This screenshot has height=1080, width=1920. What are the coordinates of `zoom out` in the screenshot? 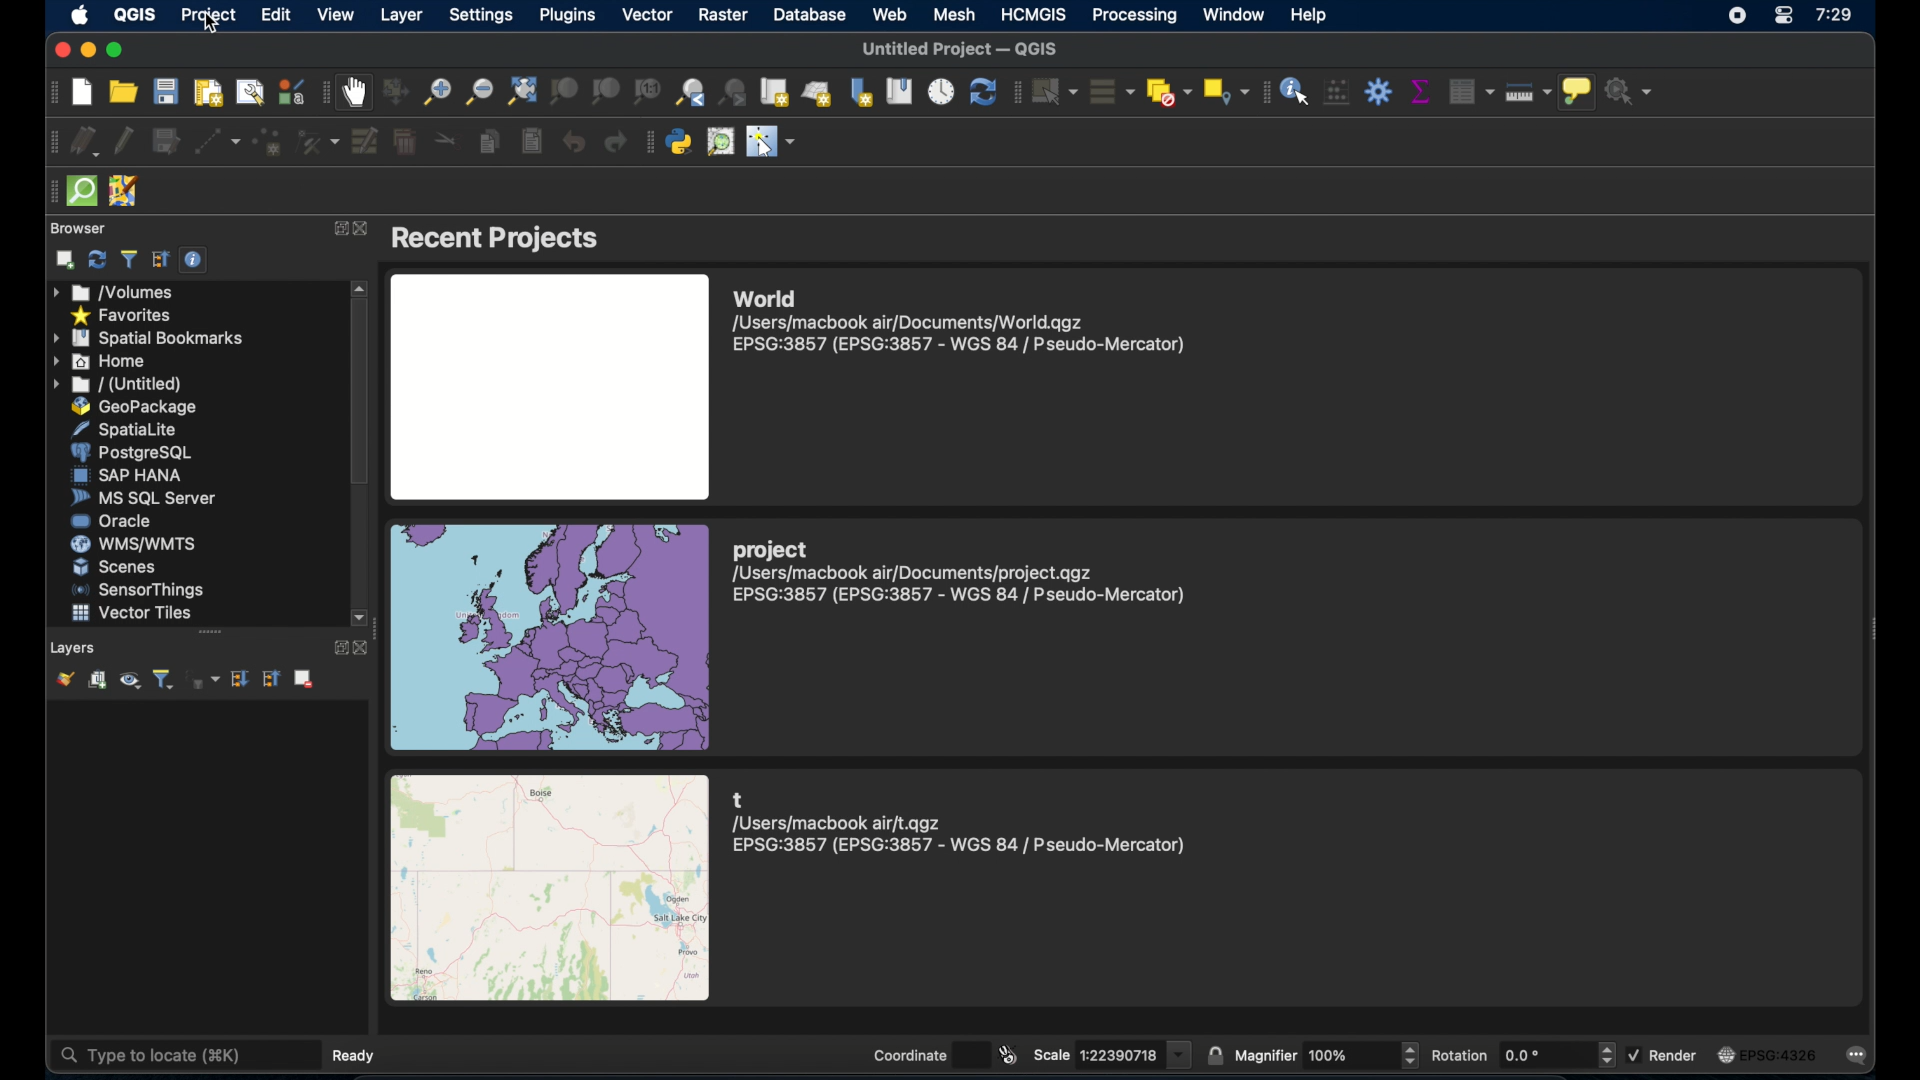 It's located at (478, 92).